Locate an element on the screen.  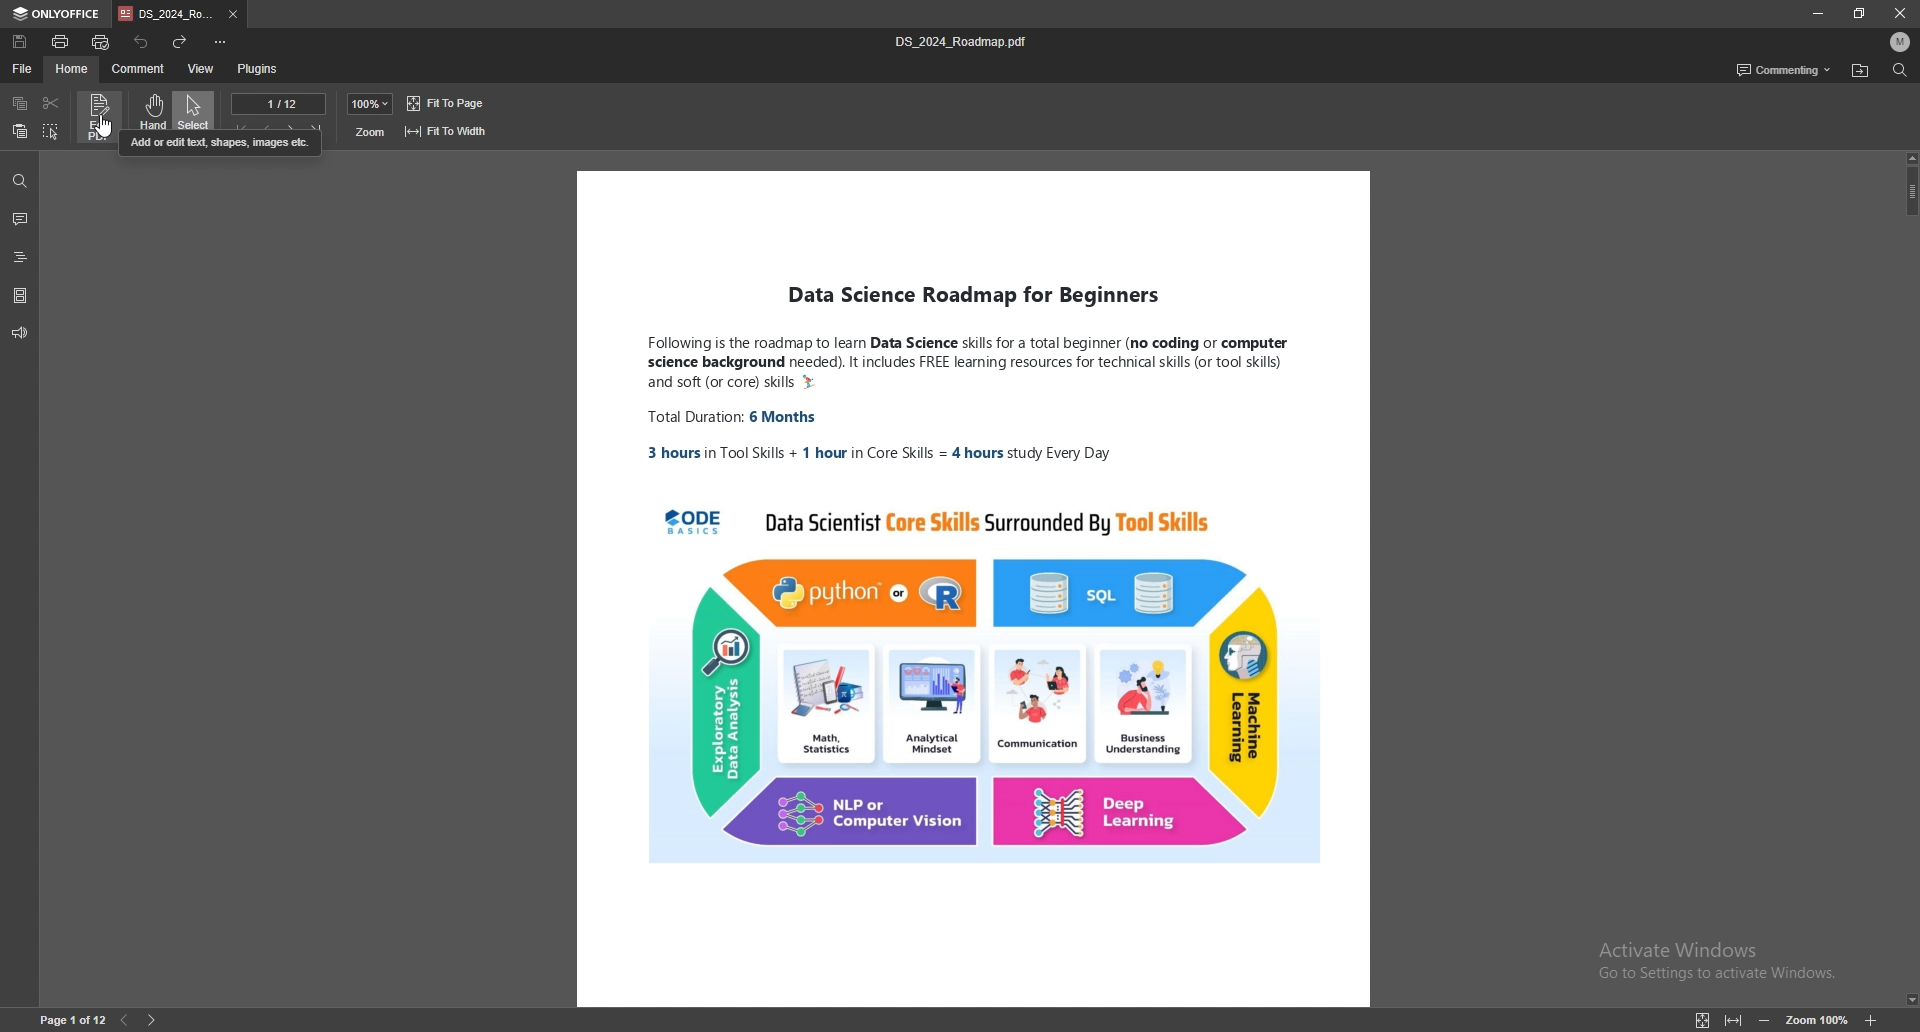
comment is located at coordinates (21, 219).